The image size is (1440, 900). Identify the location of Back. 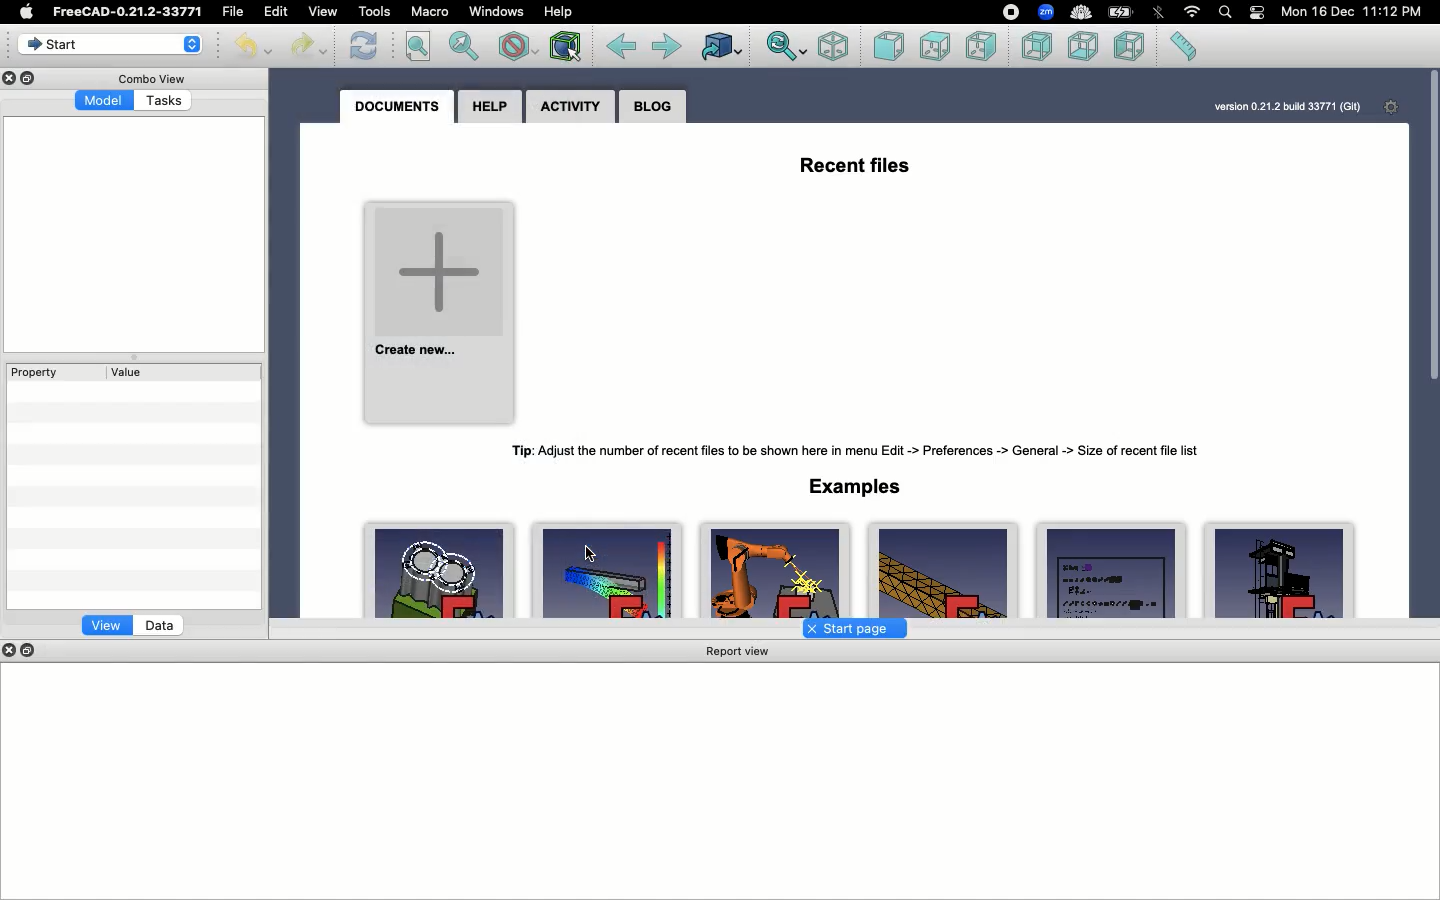
(618, 45).